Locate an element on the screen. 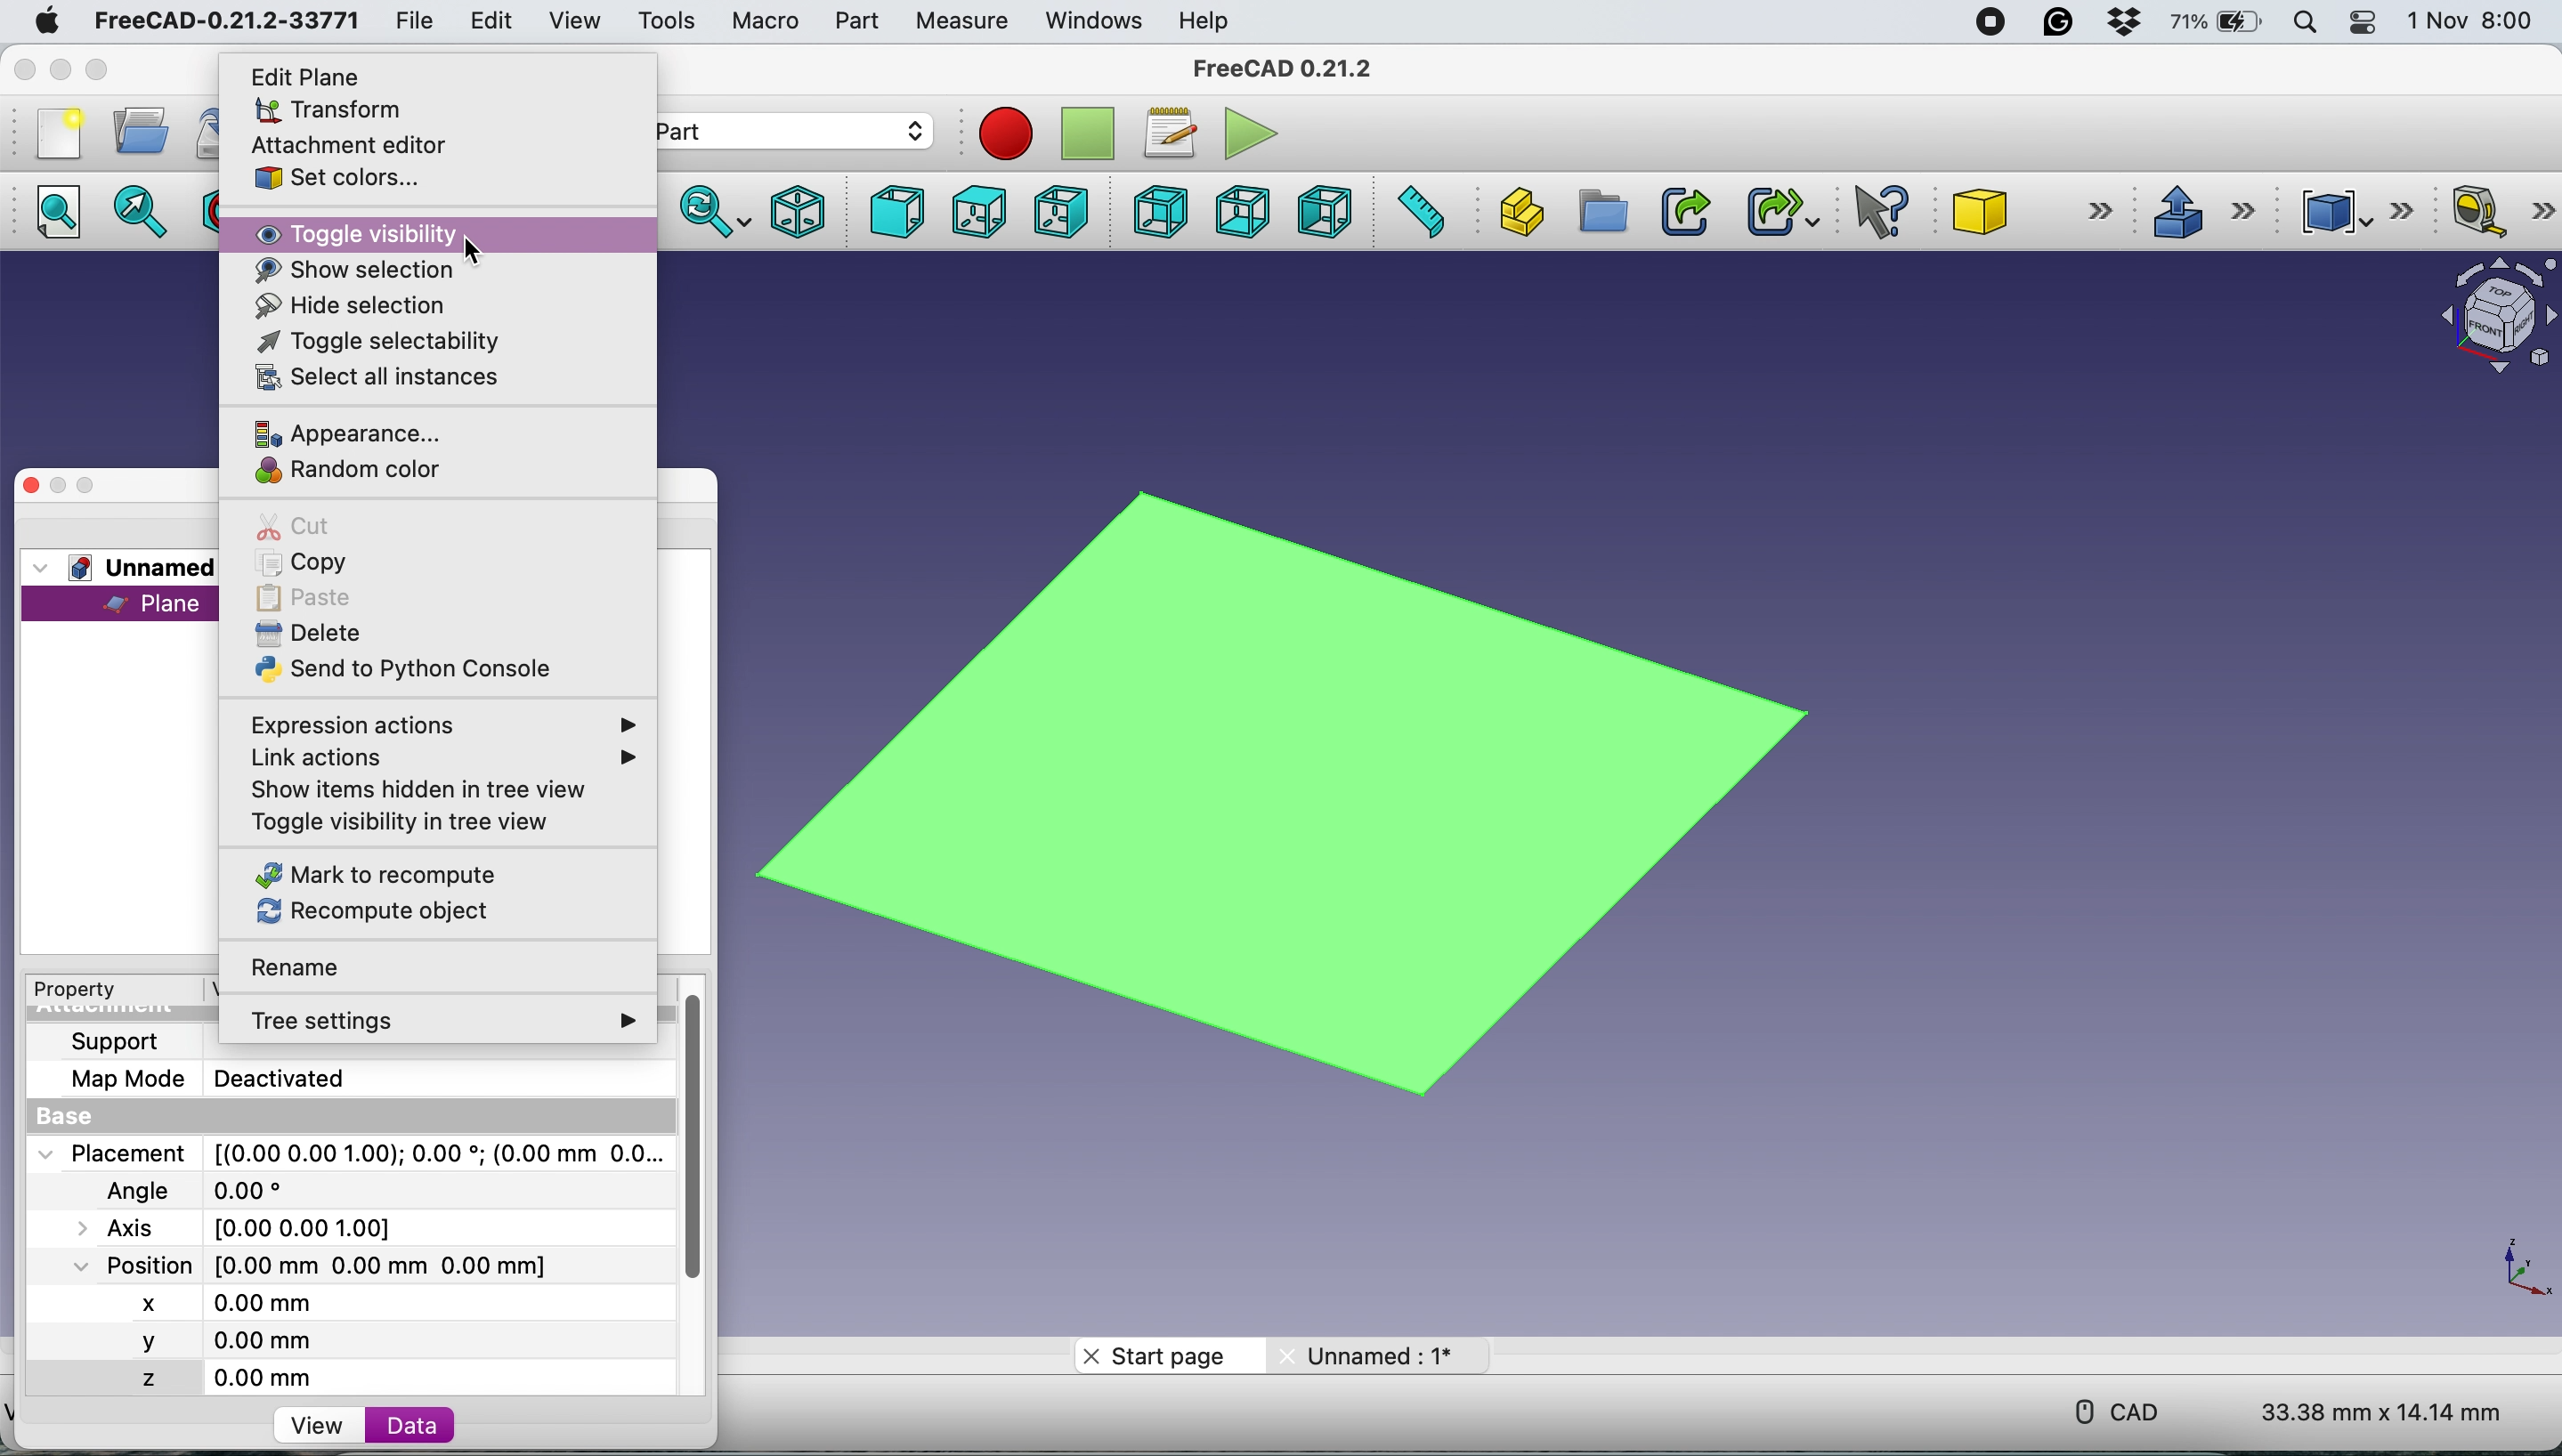 The image size is (2562, 1456). y 0.00 mm is located at coordinates (220, 1344).